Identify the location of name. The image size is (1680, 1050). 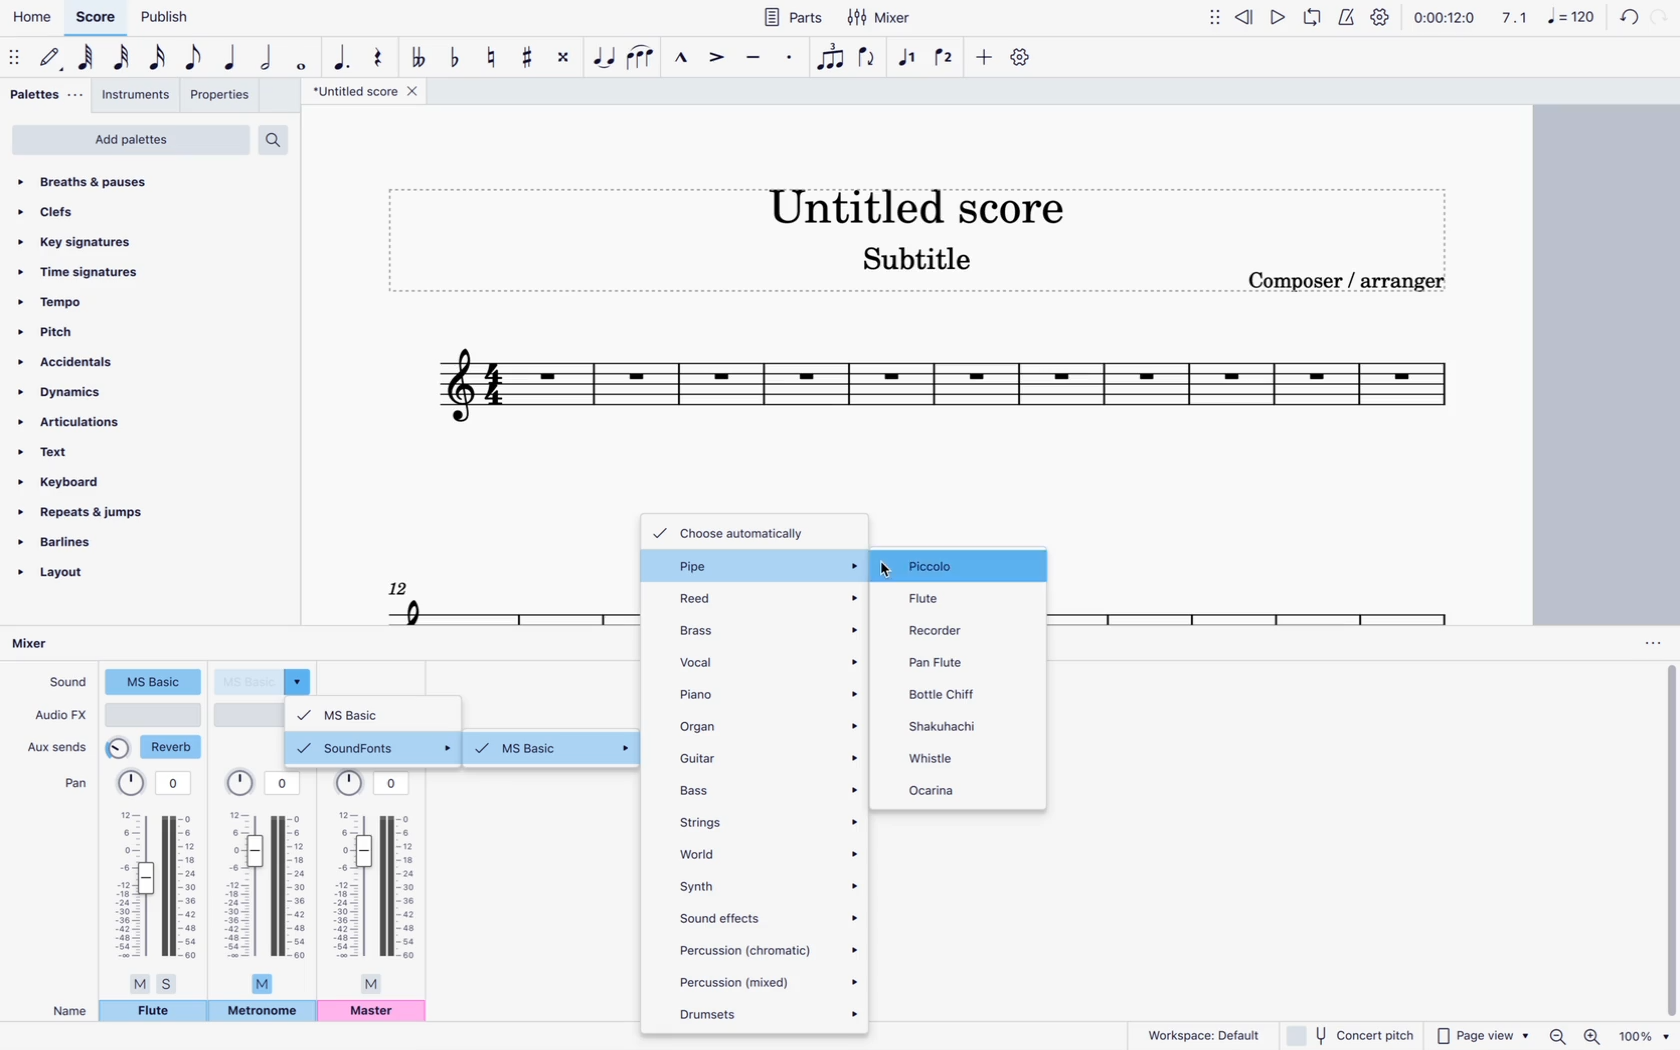
(63, 1010).